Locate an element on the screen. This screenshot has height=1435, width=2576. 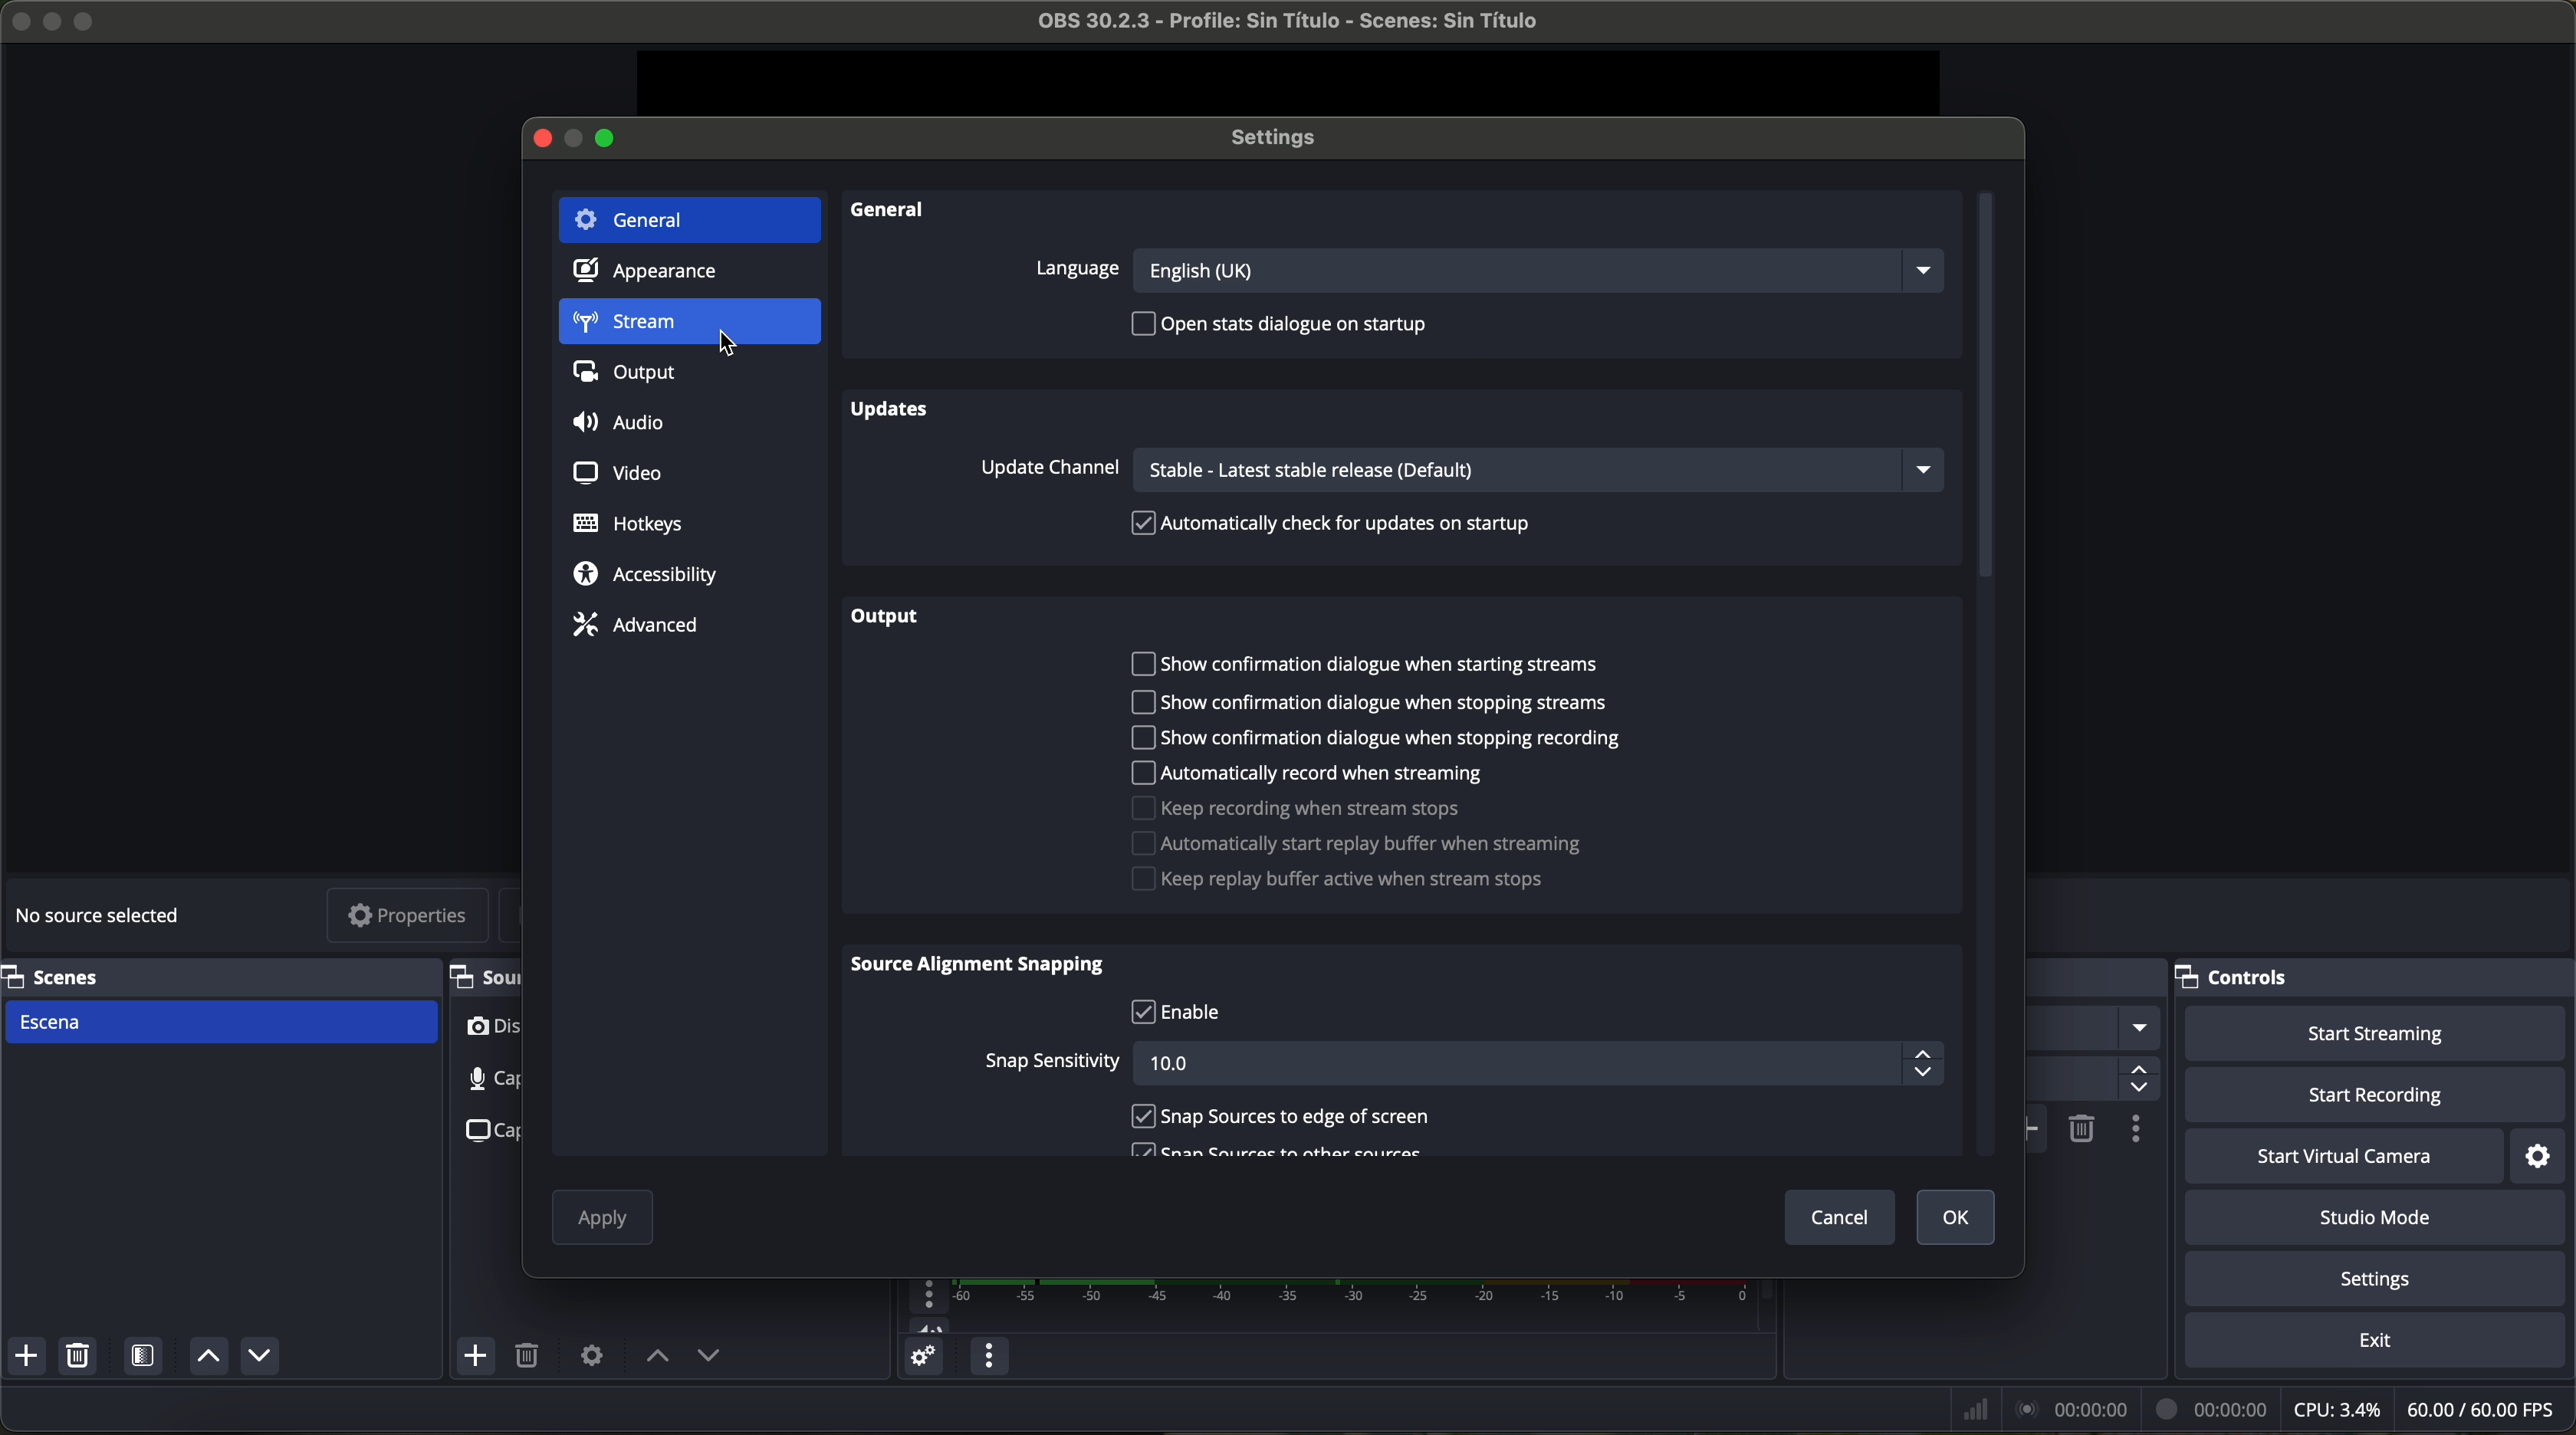
close window is located at coordinates (534, 136).